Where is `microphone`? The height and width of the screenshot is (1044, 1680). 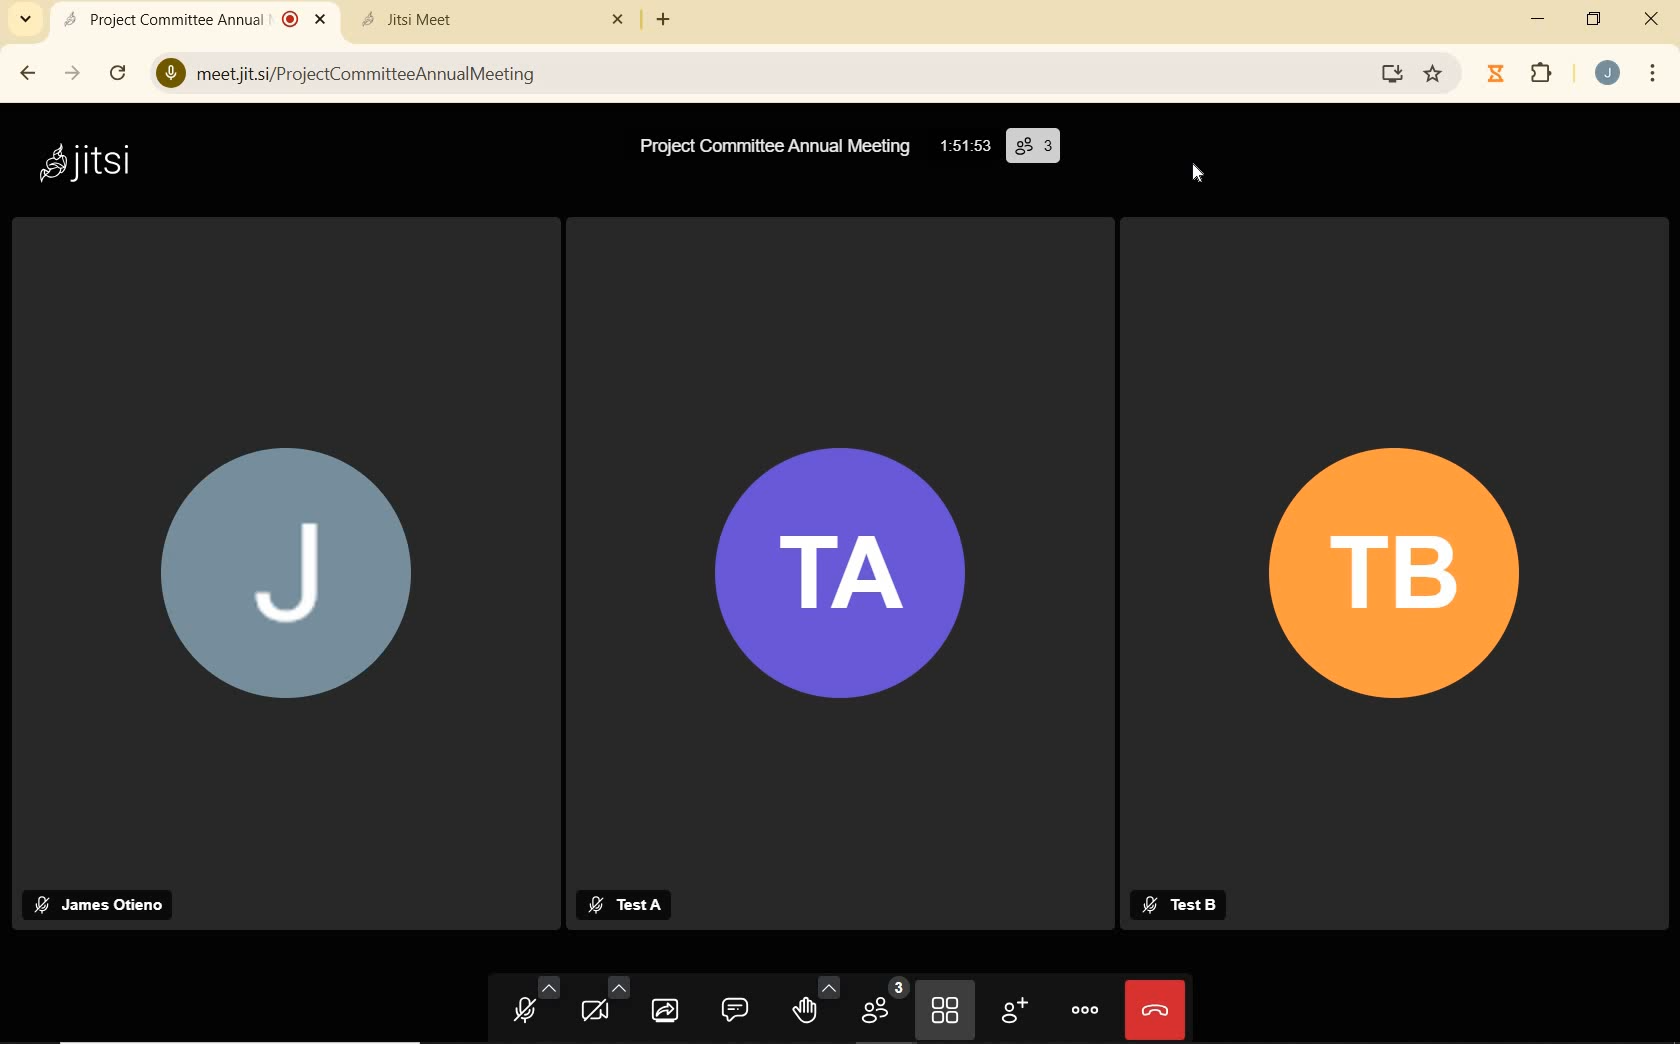
microphone is located at coordinates (523, 1003).